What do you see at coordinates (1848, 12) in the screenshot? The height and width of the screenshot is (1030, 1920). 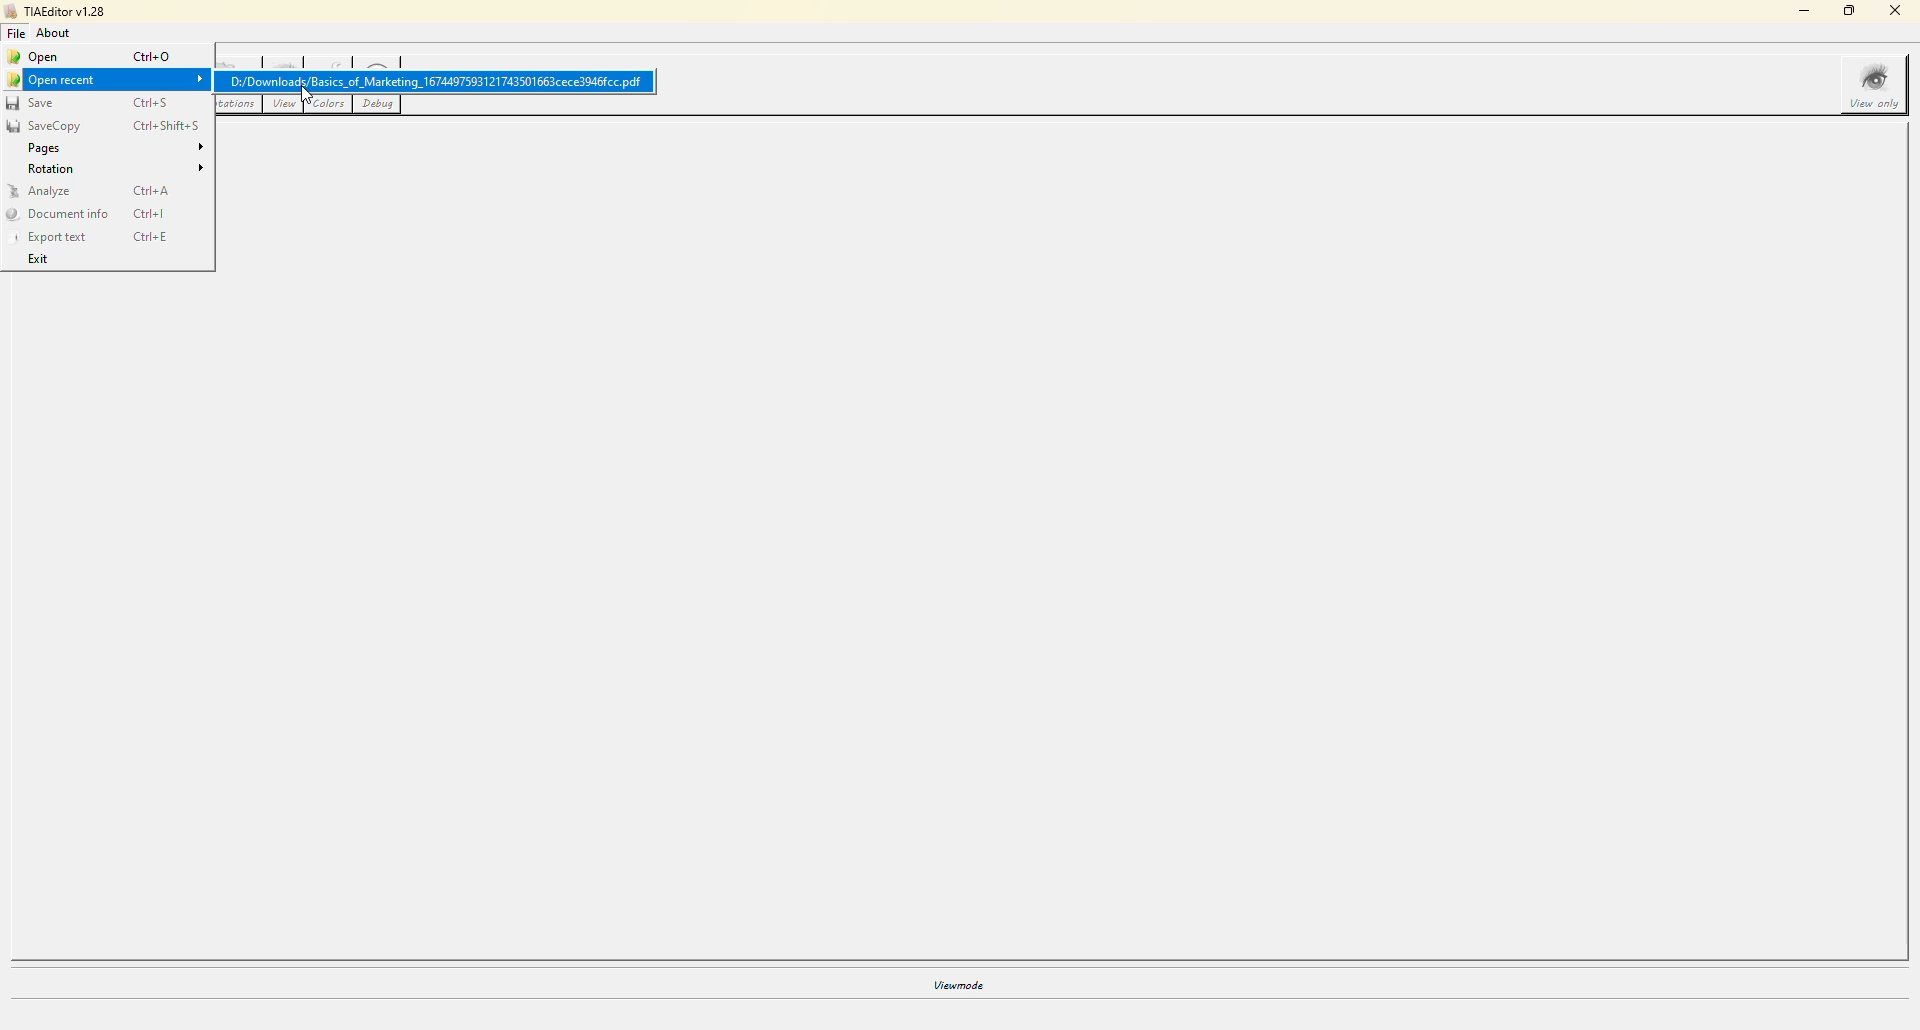 I see `maximize` at bounding box center [1848, 12].